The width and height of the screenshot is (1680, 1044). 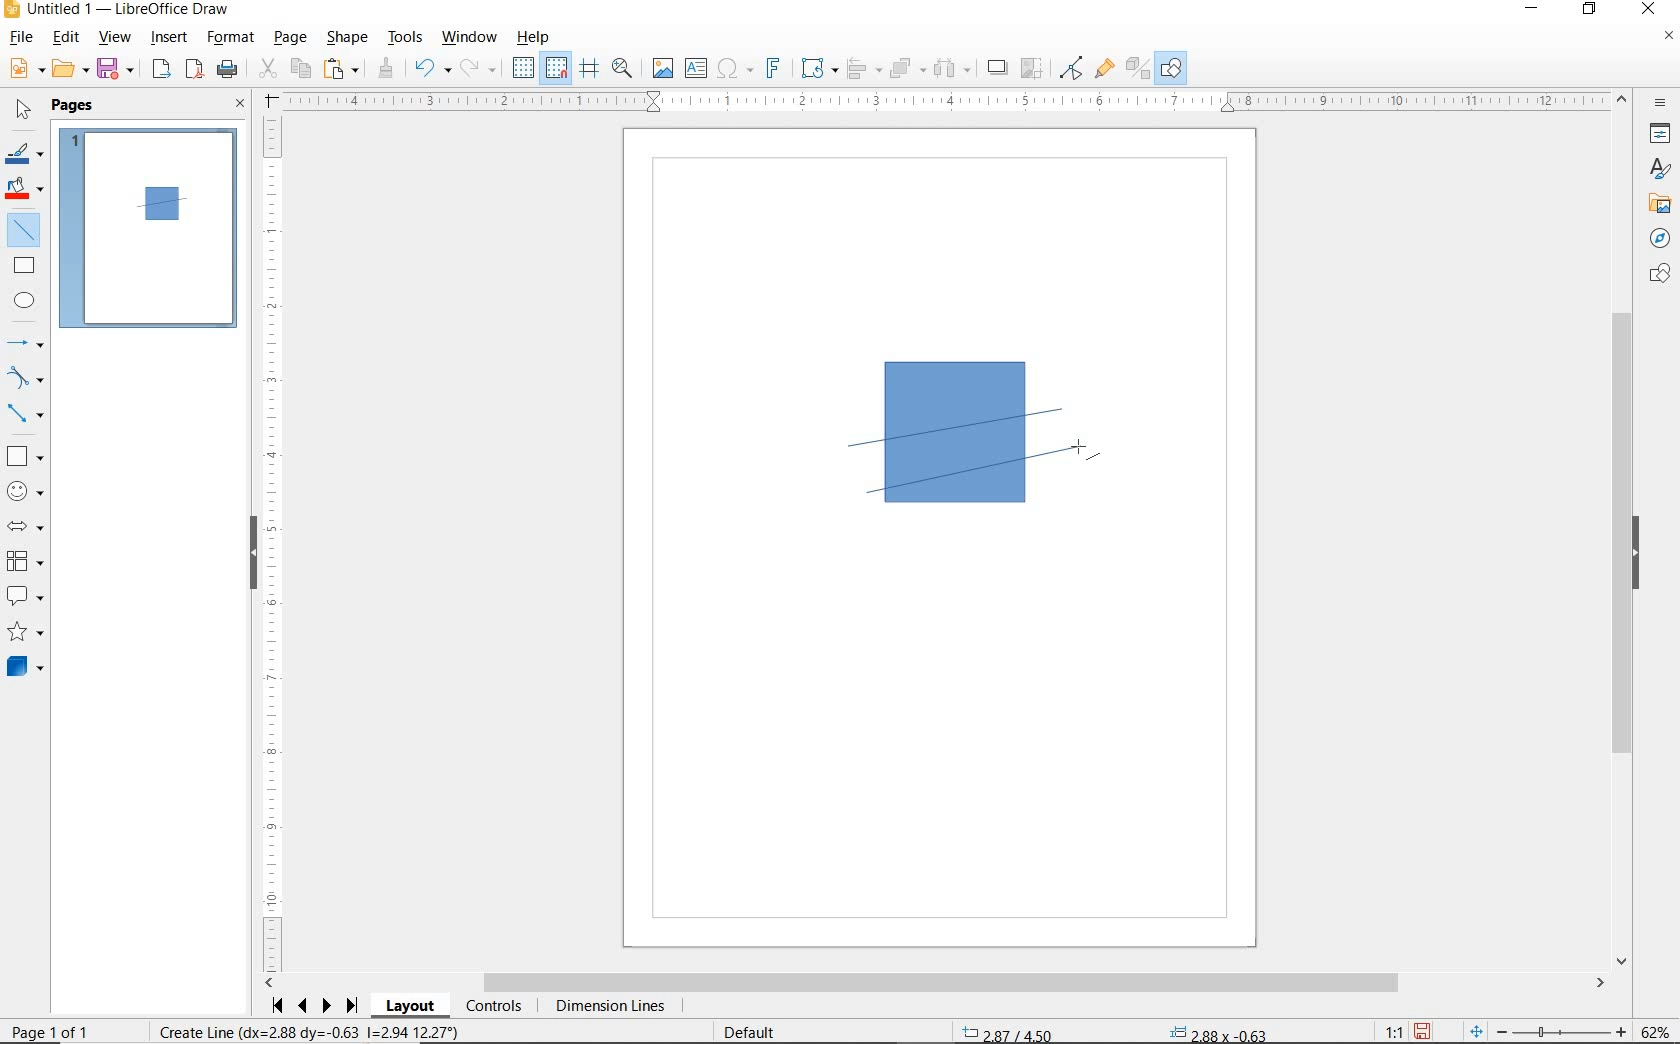 I want to click on BASIC SHAPES, so click(x=23, y=453).